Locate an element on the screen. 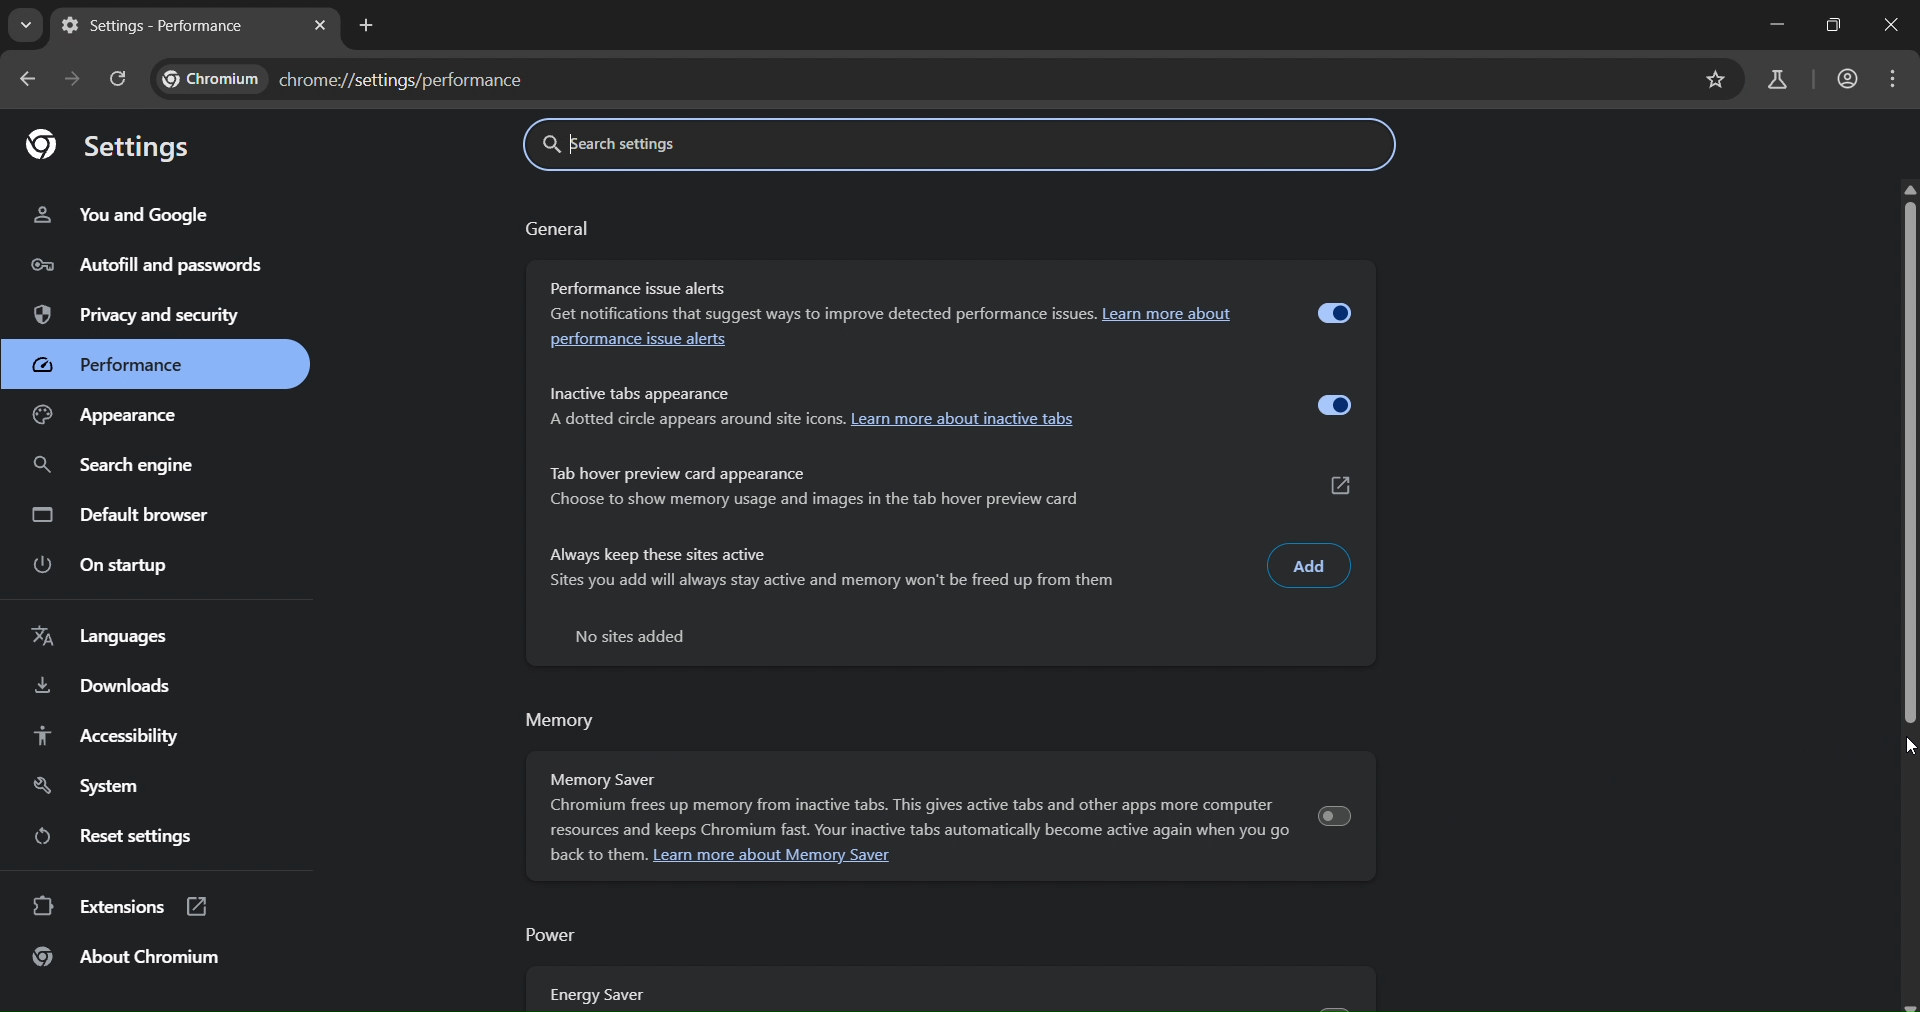  search labs is located at coordinates (1780, 81).